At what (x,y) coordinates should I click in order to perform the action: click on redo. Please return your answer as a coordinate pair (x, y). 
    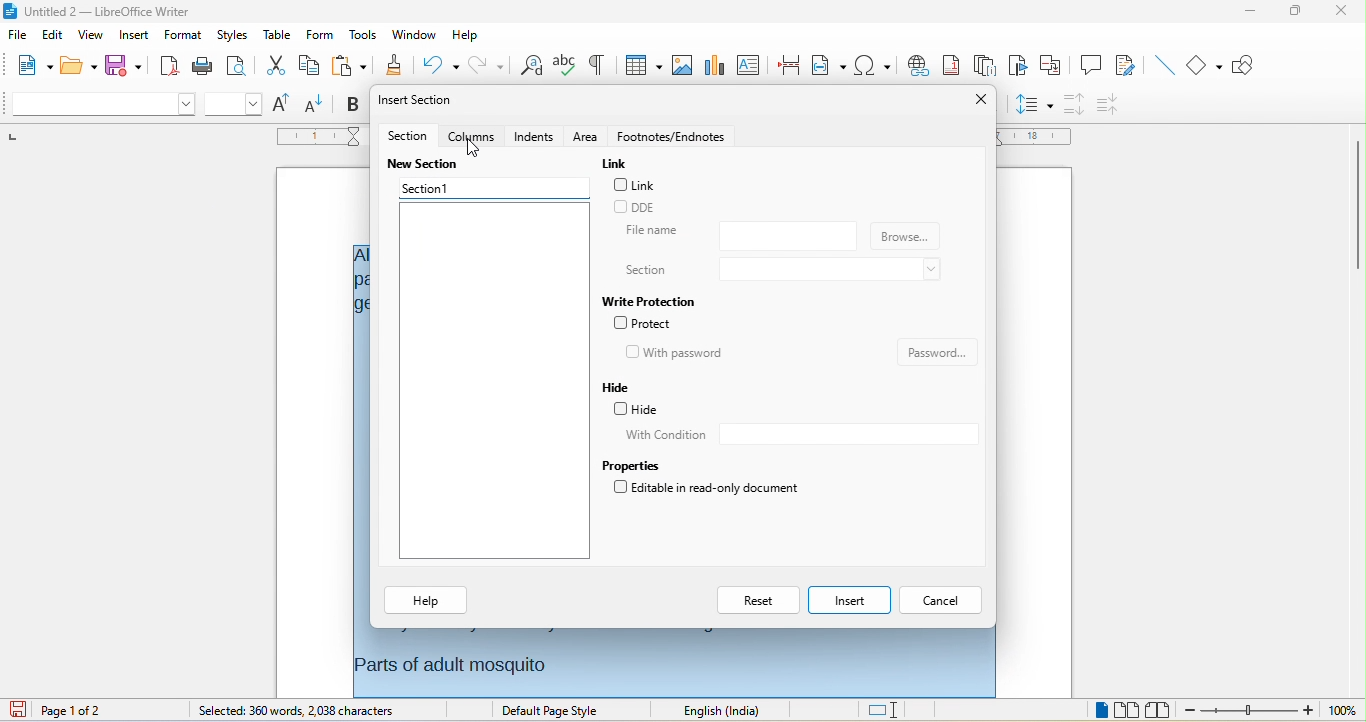
    Looking at the image, I should click on (485, 64).